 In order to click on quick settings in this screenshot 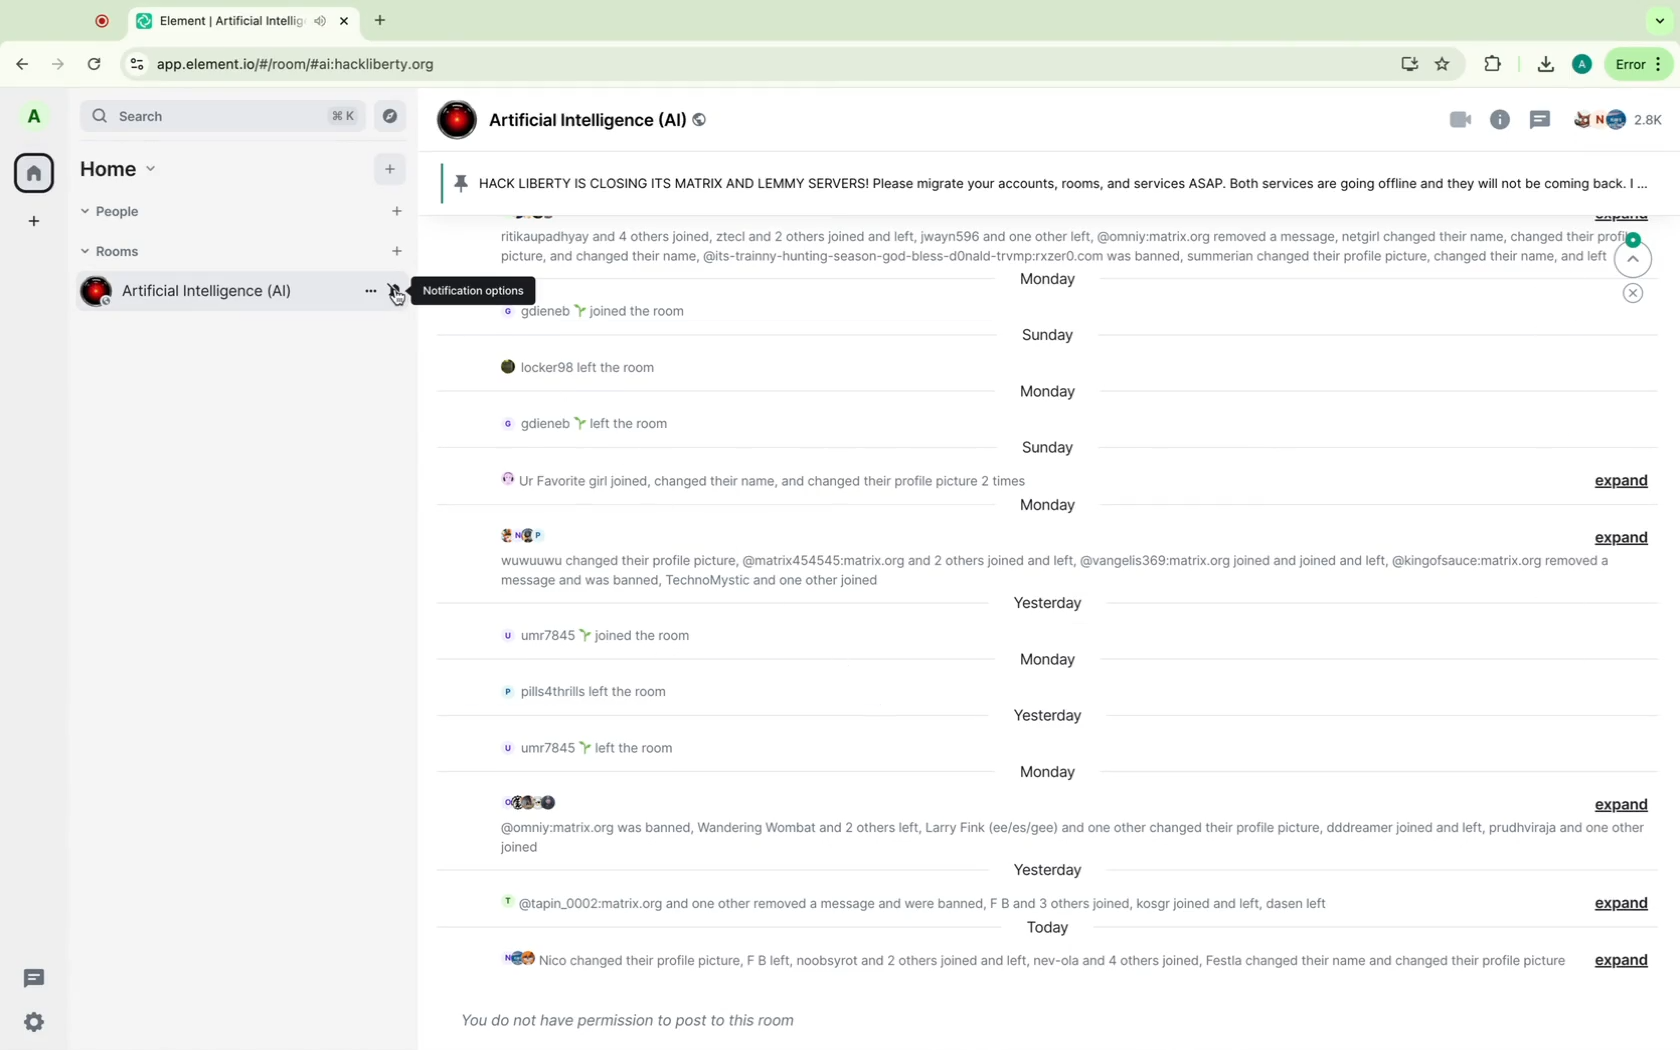, I will do `click(34, 1024)`.